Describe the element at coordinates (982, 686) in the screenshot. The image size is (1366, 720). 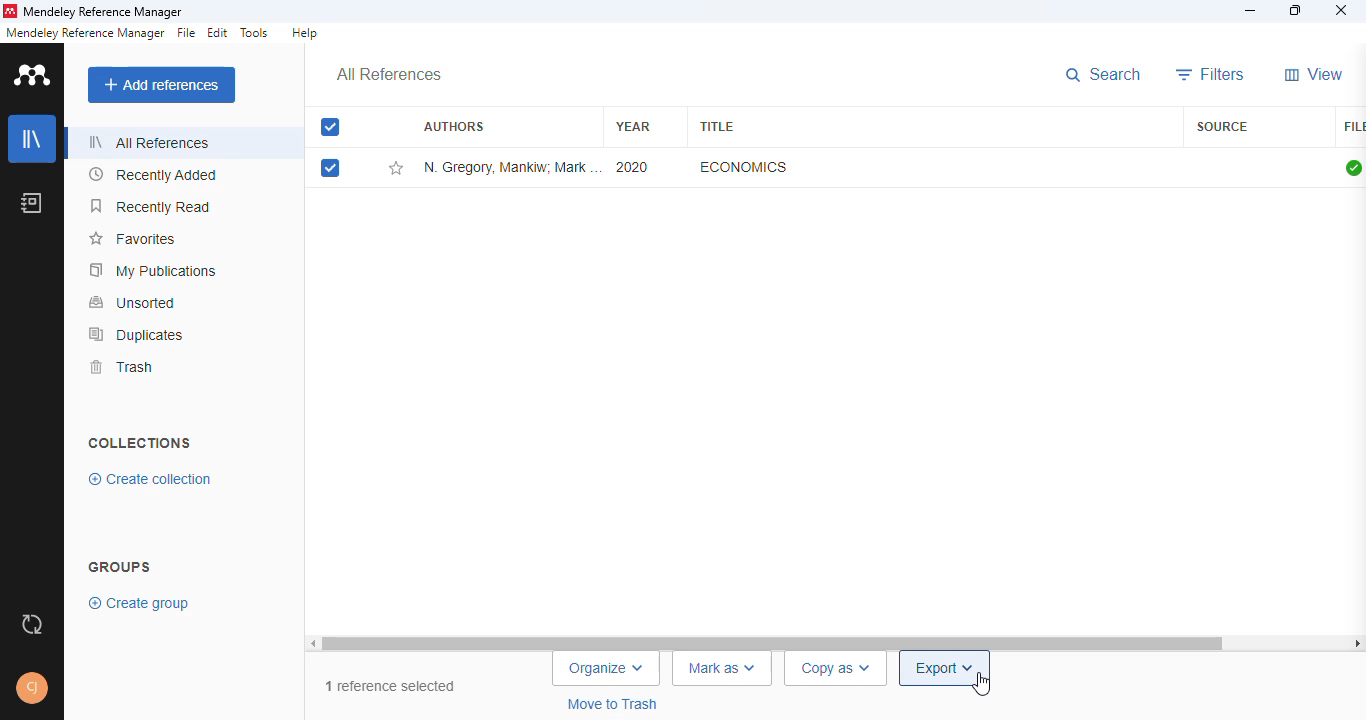
I see `cursor` at that location.